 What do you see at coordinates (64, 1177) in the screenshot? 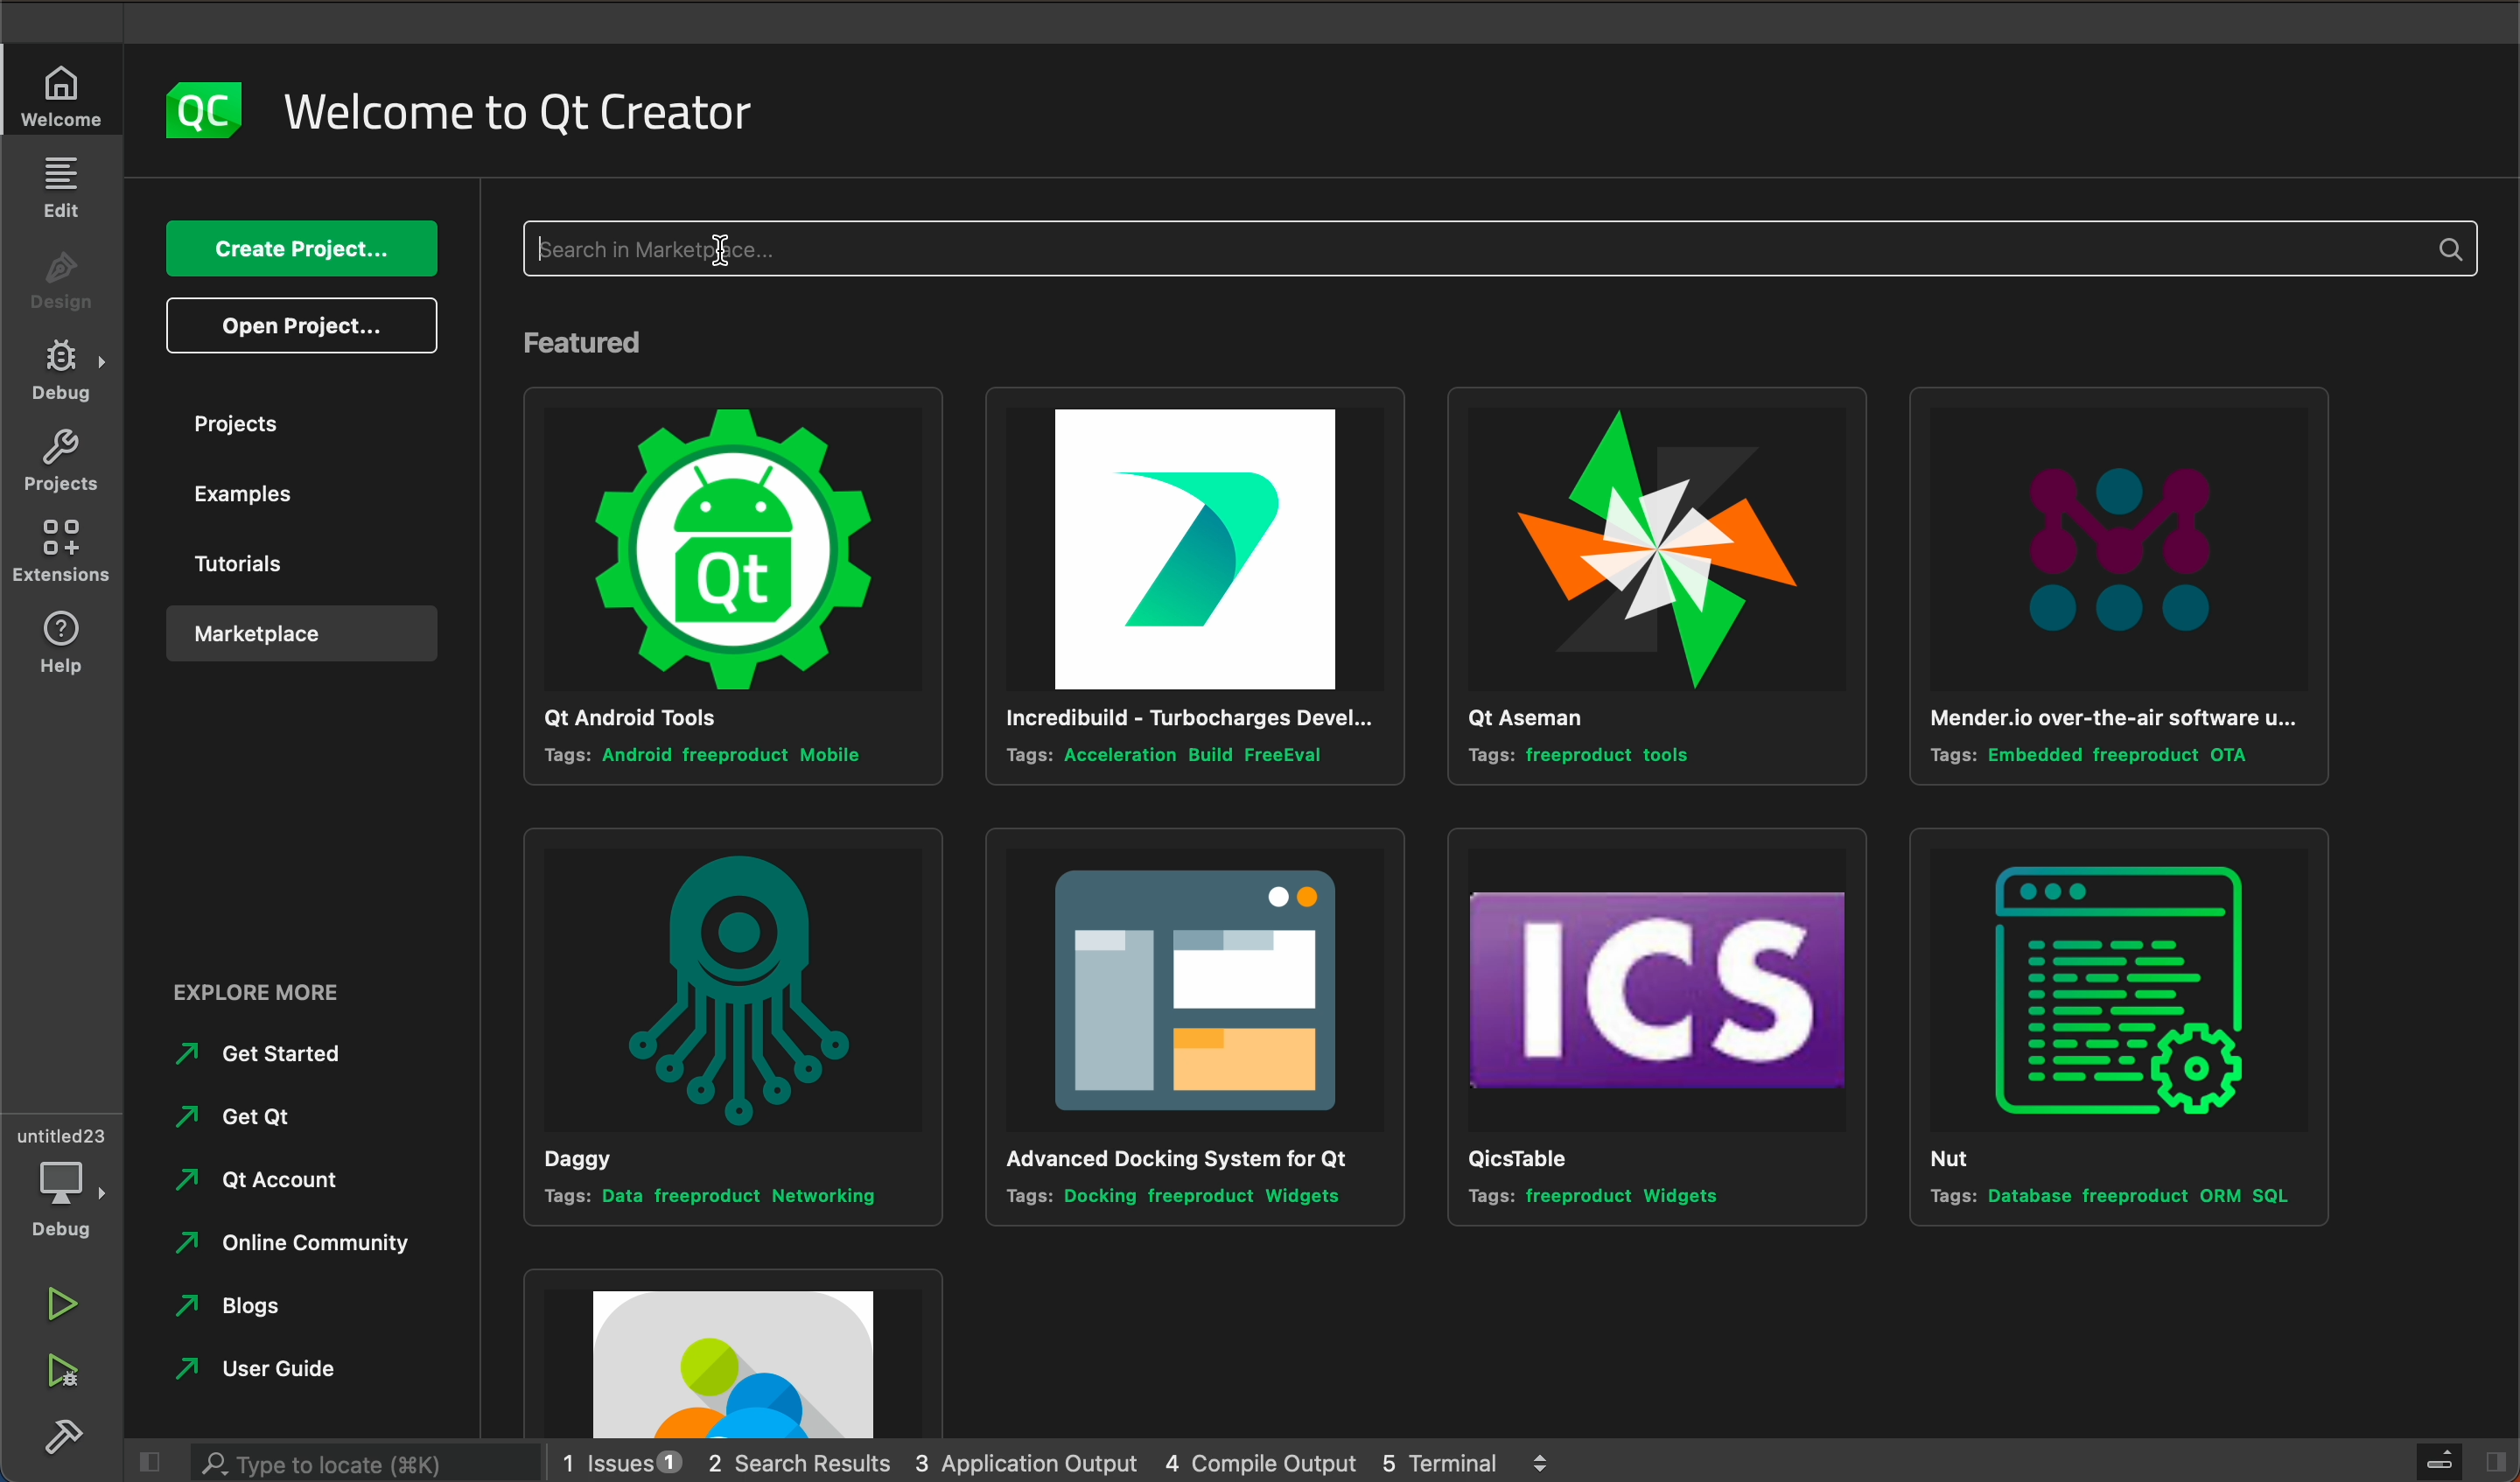
I see `debug` at bounding box center [64, 1177].